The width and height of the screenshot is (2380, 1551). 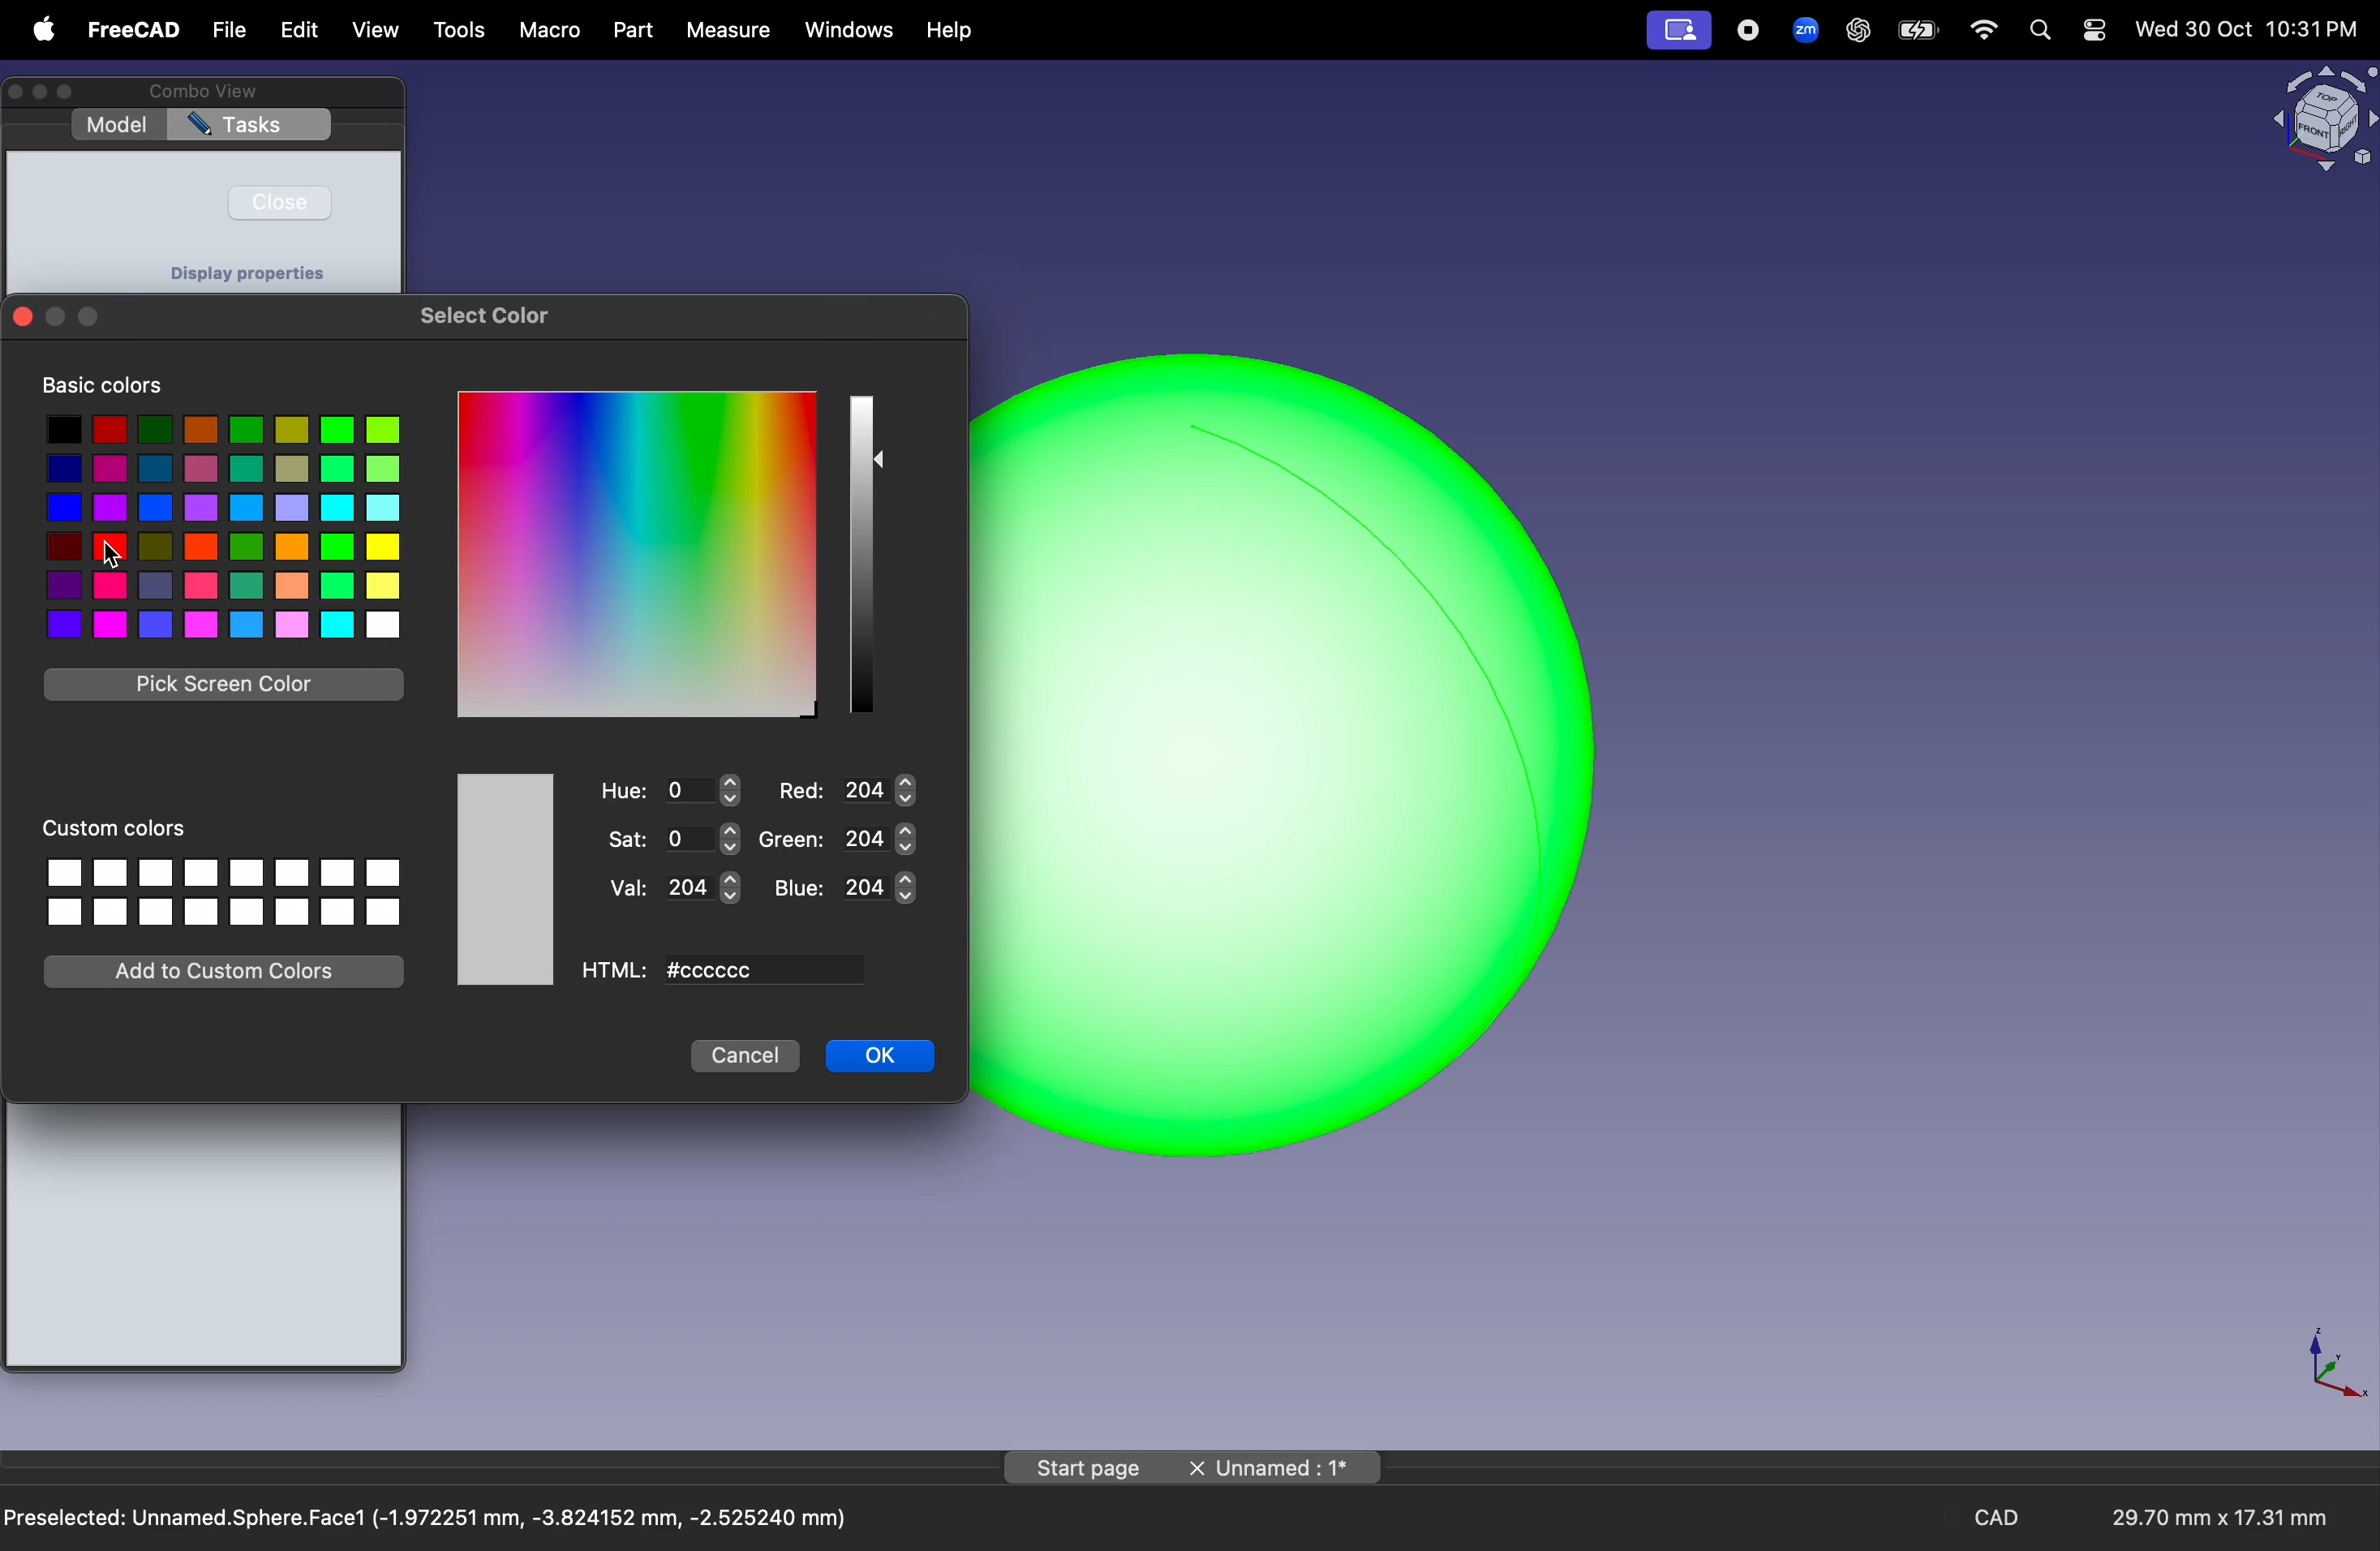 I want to click on marco, so click(x=551, y=31).